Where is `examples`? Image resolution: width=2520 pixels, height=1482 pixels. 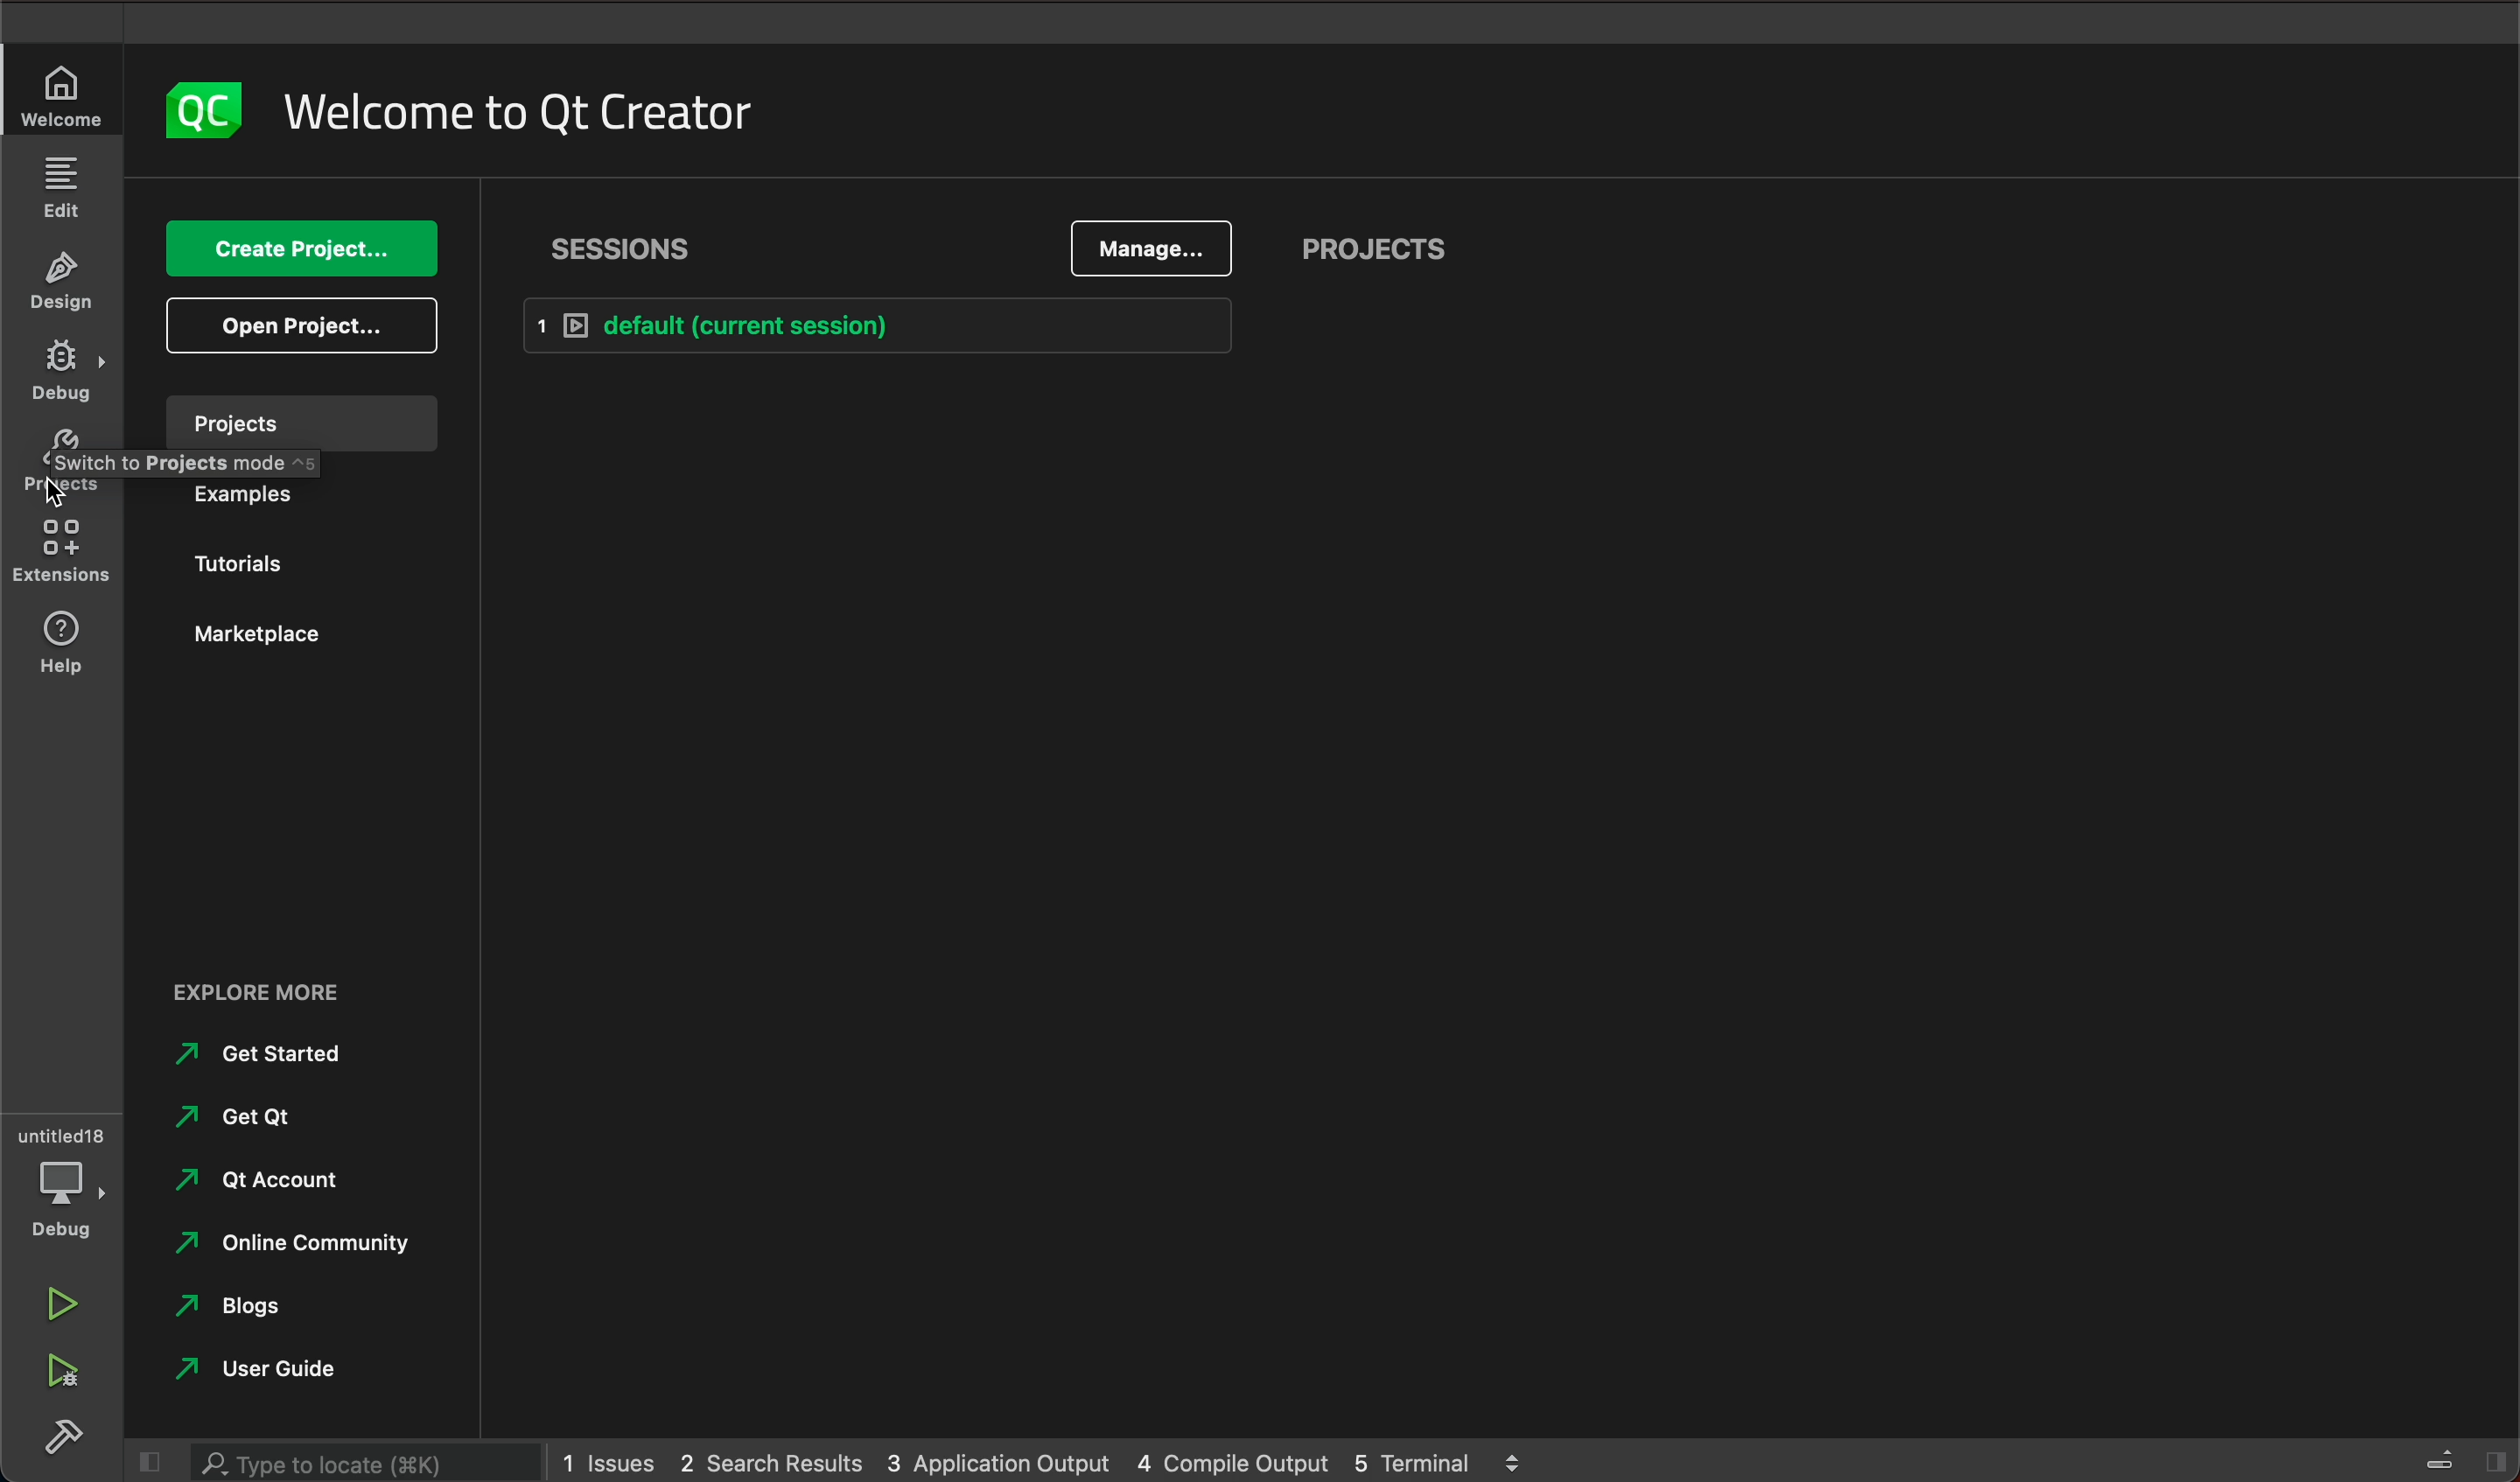
examples is located at coordinates (253, 497).